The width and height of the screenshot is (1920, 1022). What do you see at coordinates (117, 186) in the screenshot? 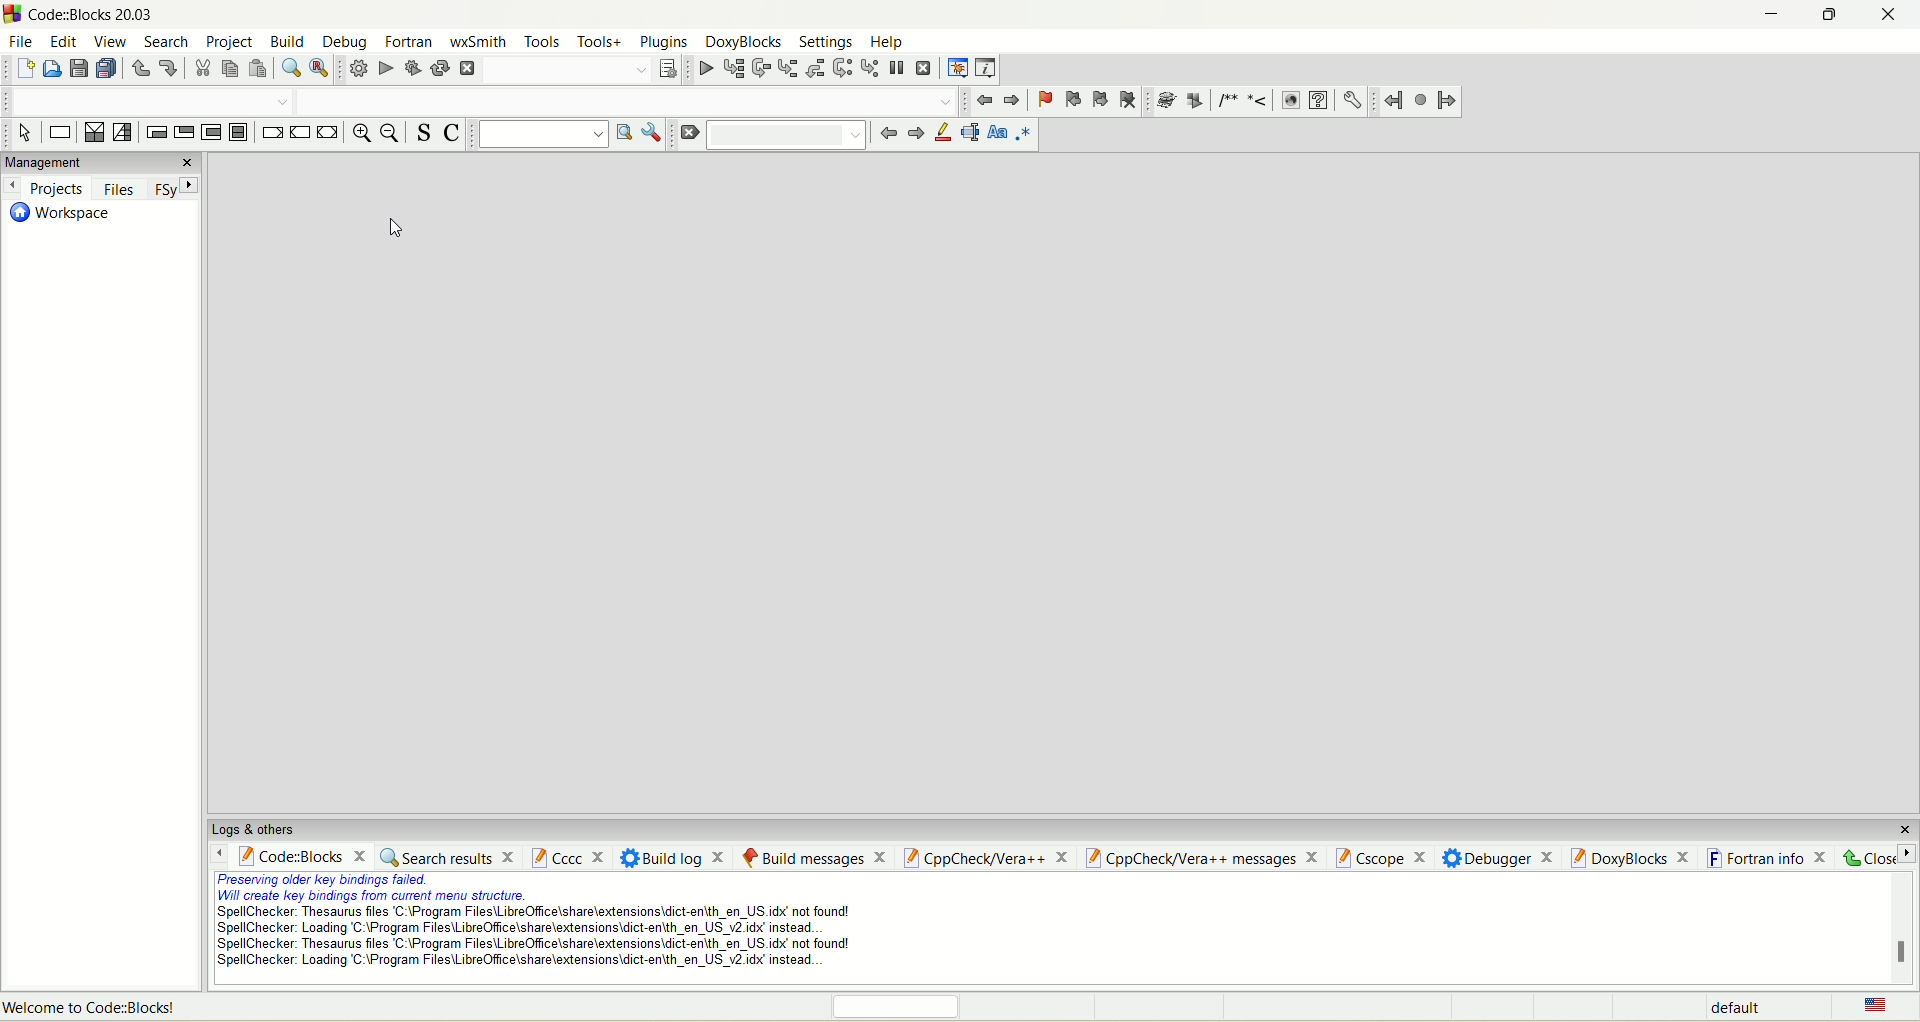
I see `files` at bounding box center [117, 186].